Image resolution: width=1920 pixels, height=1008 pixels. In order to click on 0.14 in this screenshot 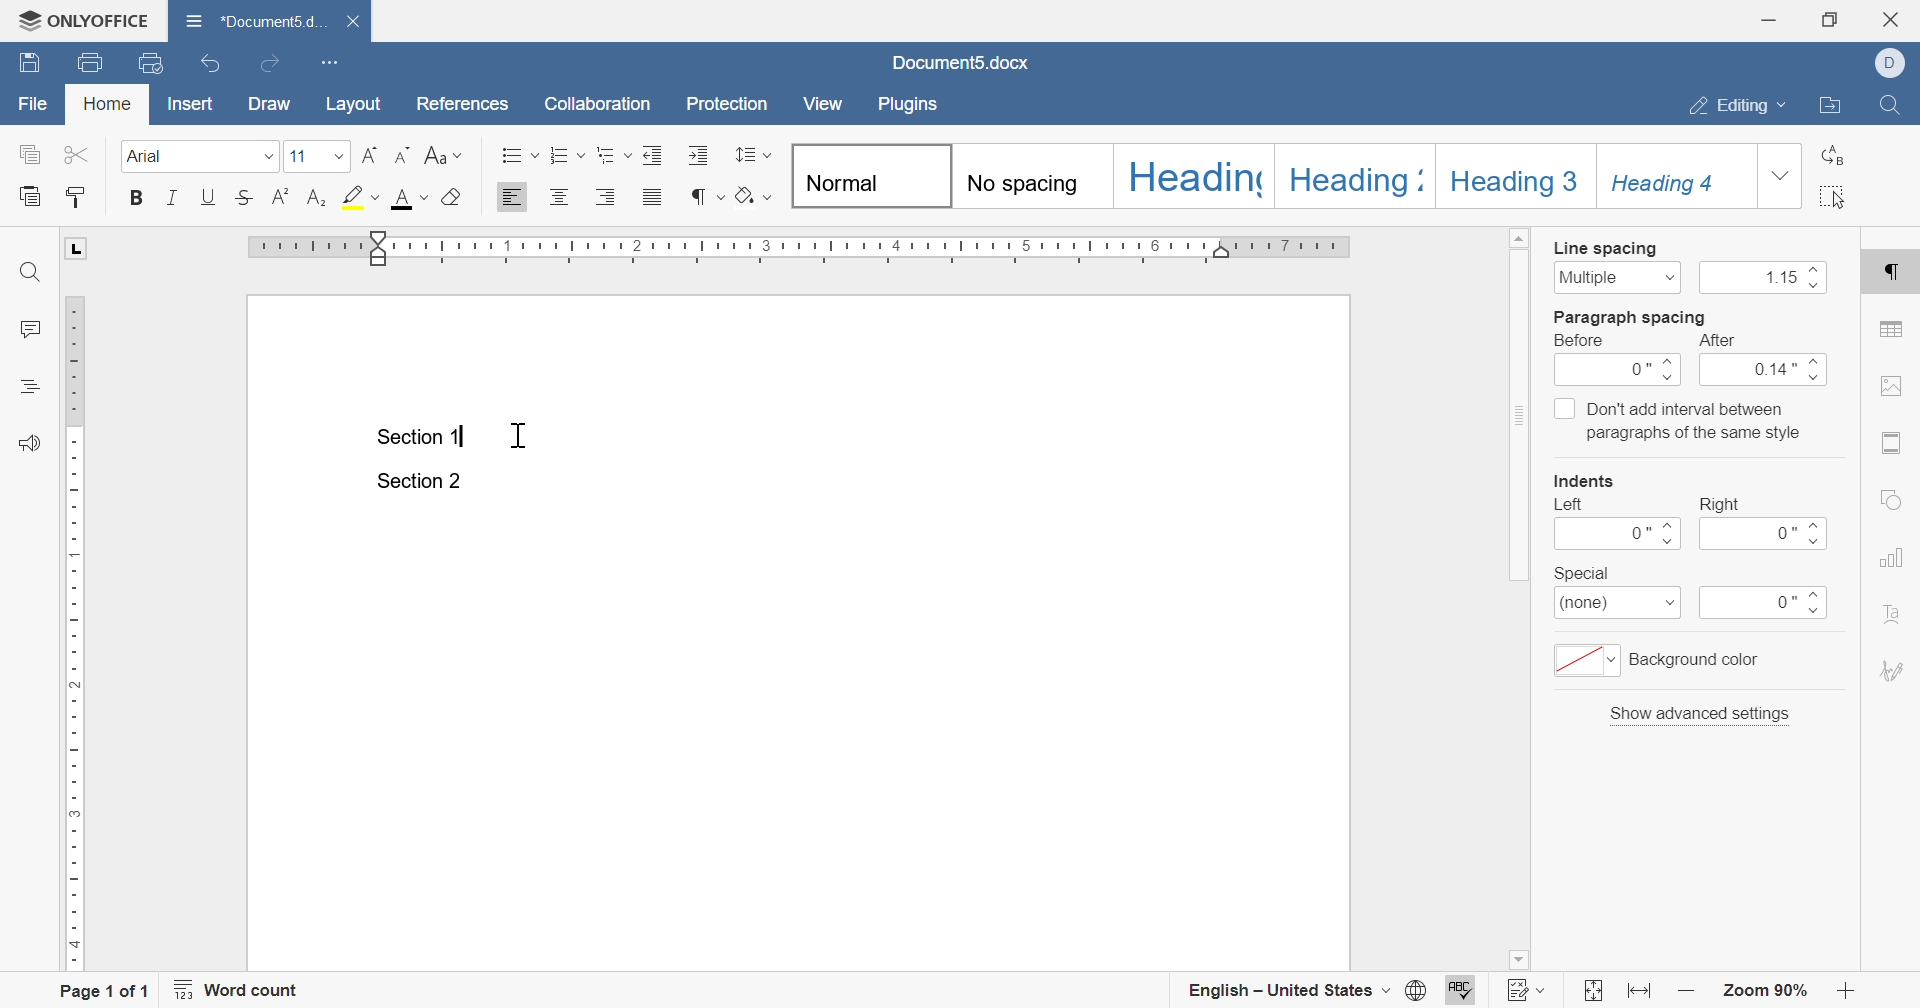, I will do `click(1768, 372)`.